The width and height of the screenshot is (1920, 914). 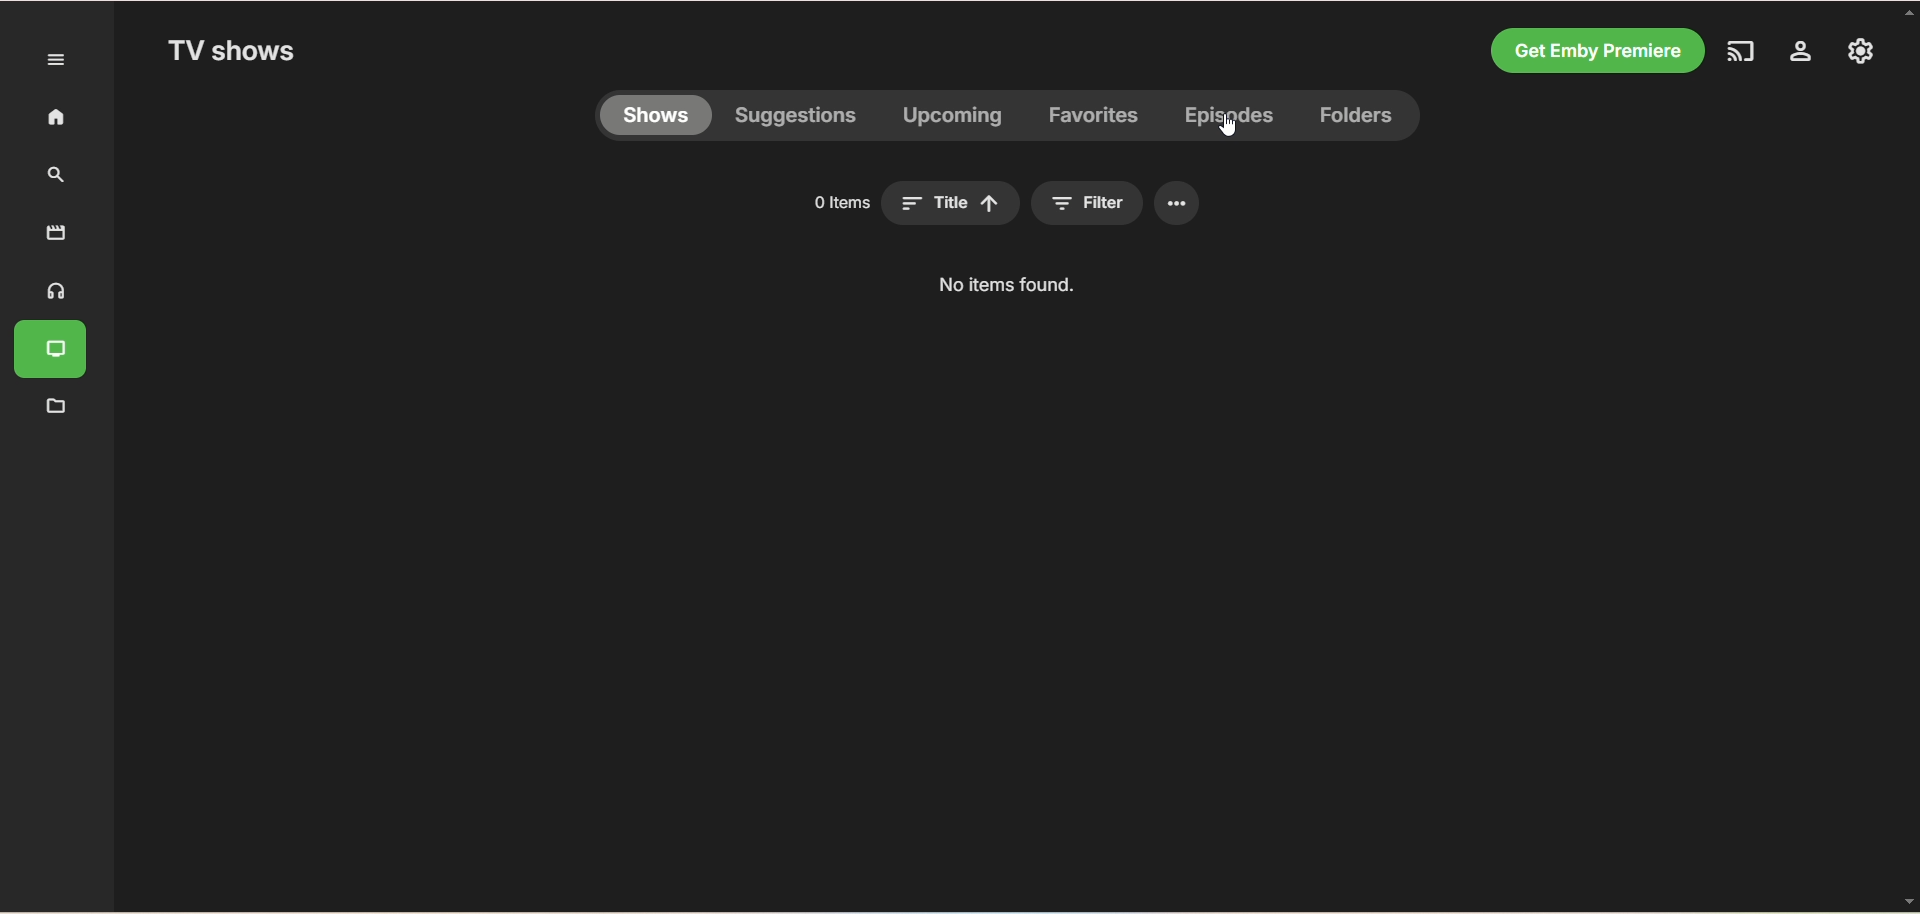 What do you see at coordinates (950, 118) in the screenshot?
I see `upcoming` at bounding box center [950, 118].